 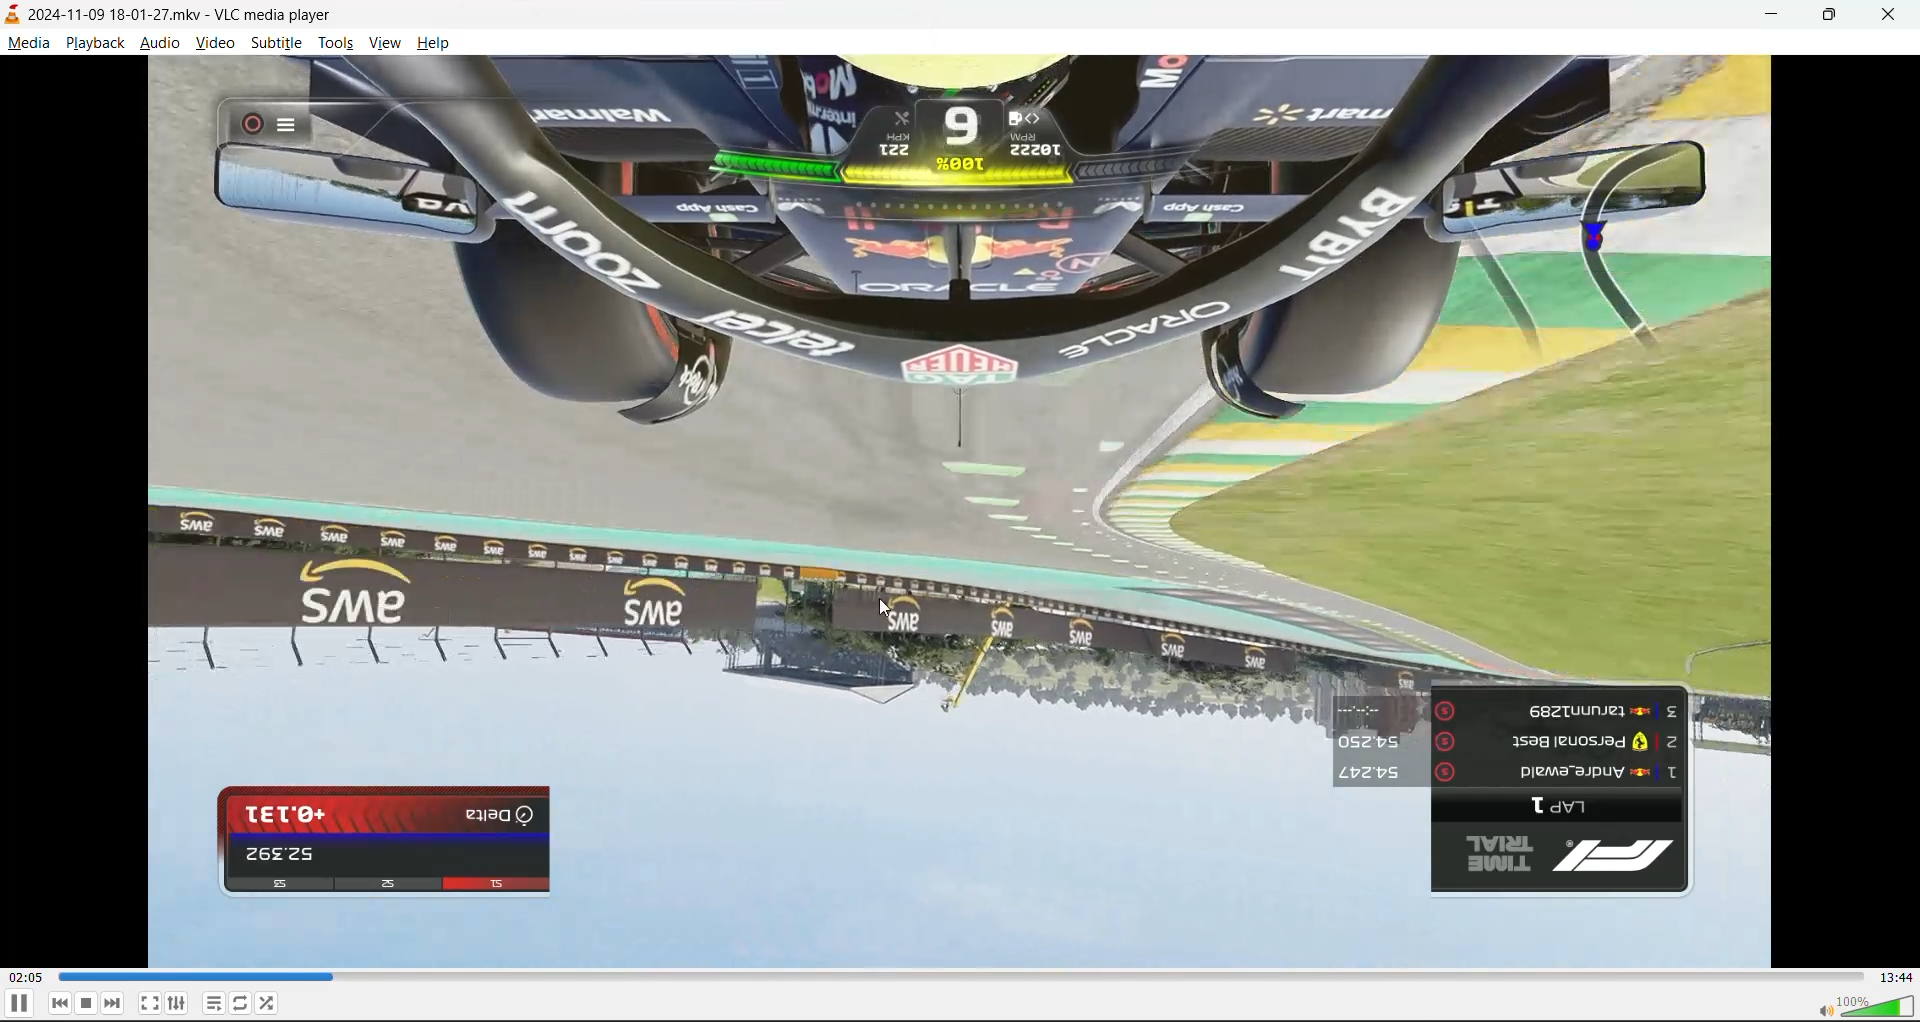 What do you see at coordinates (170, 12) in the screenshot?
I see `track and app name` at bounding box center [170, 12].